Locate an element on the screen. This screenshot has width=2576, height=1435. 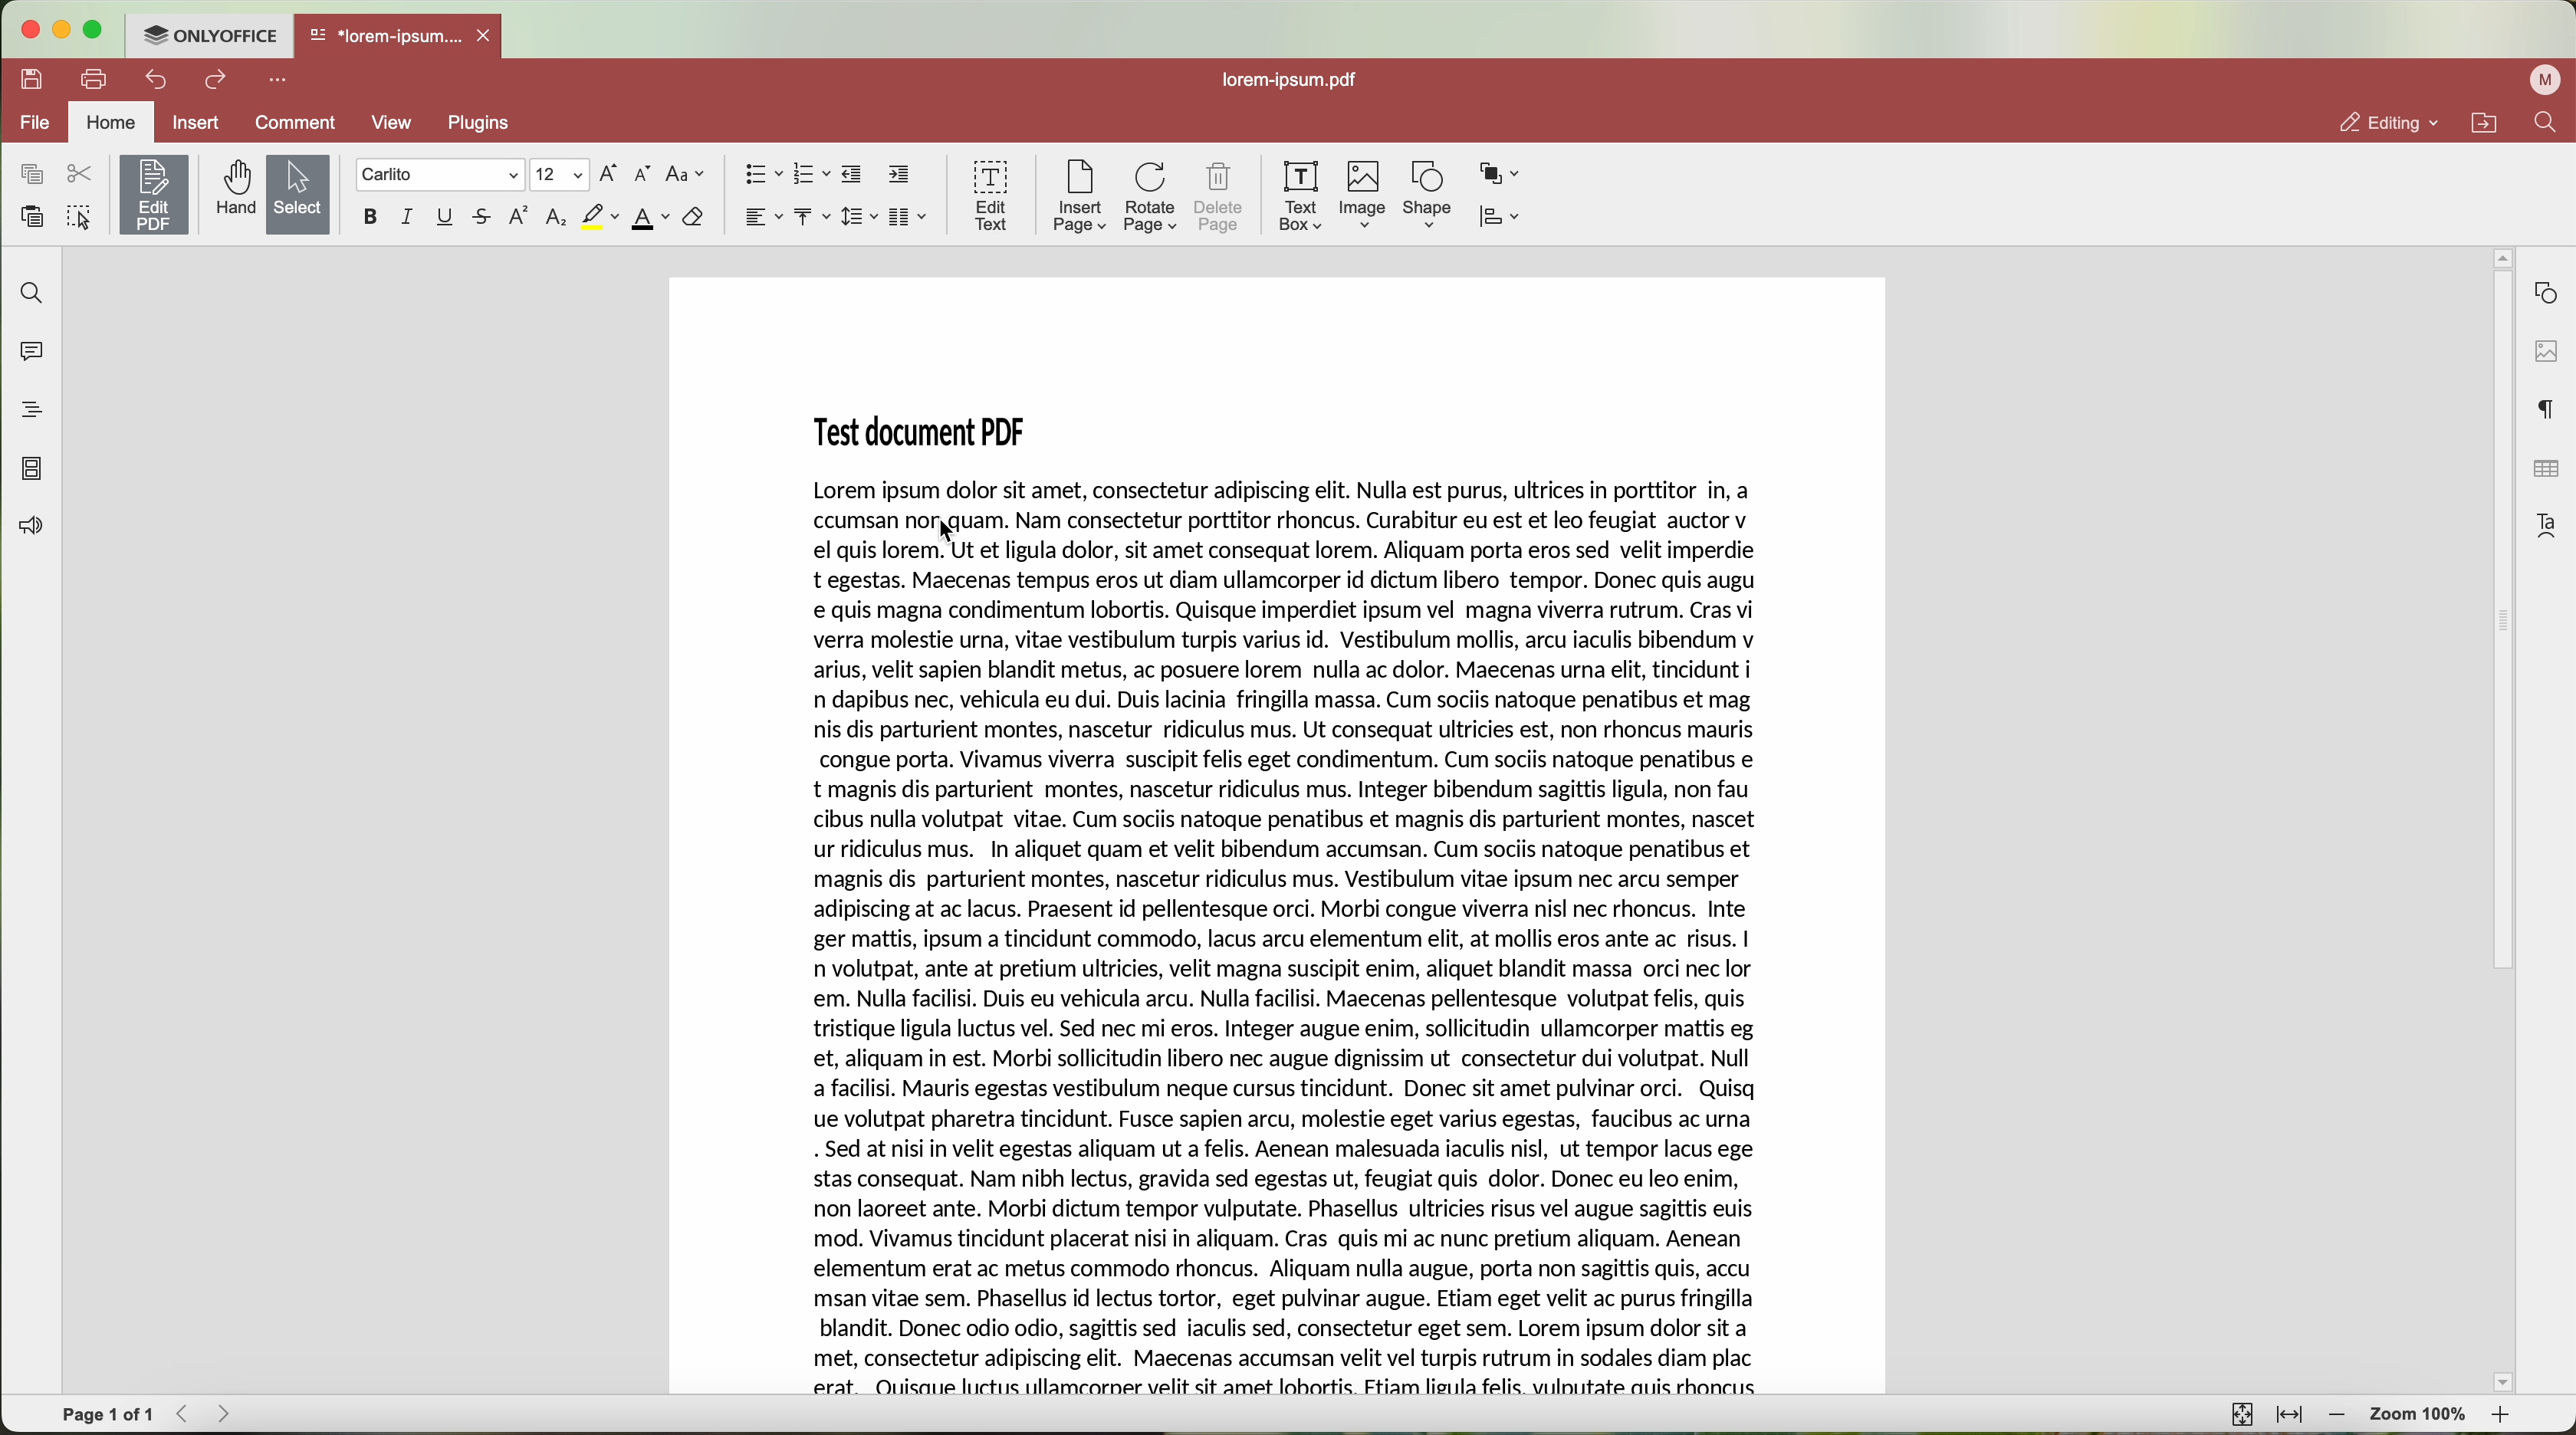
comment is located at coordinates (296, 124).